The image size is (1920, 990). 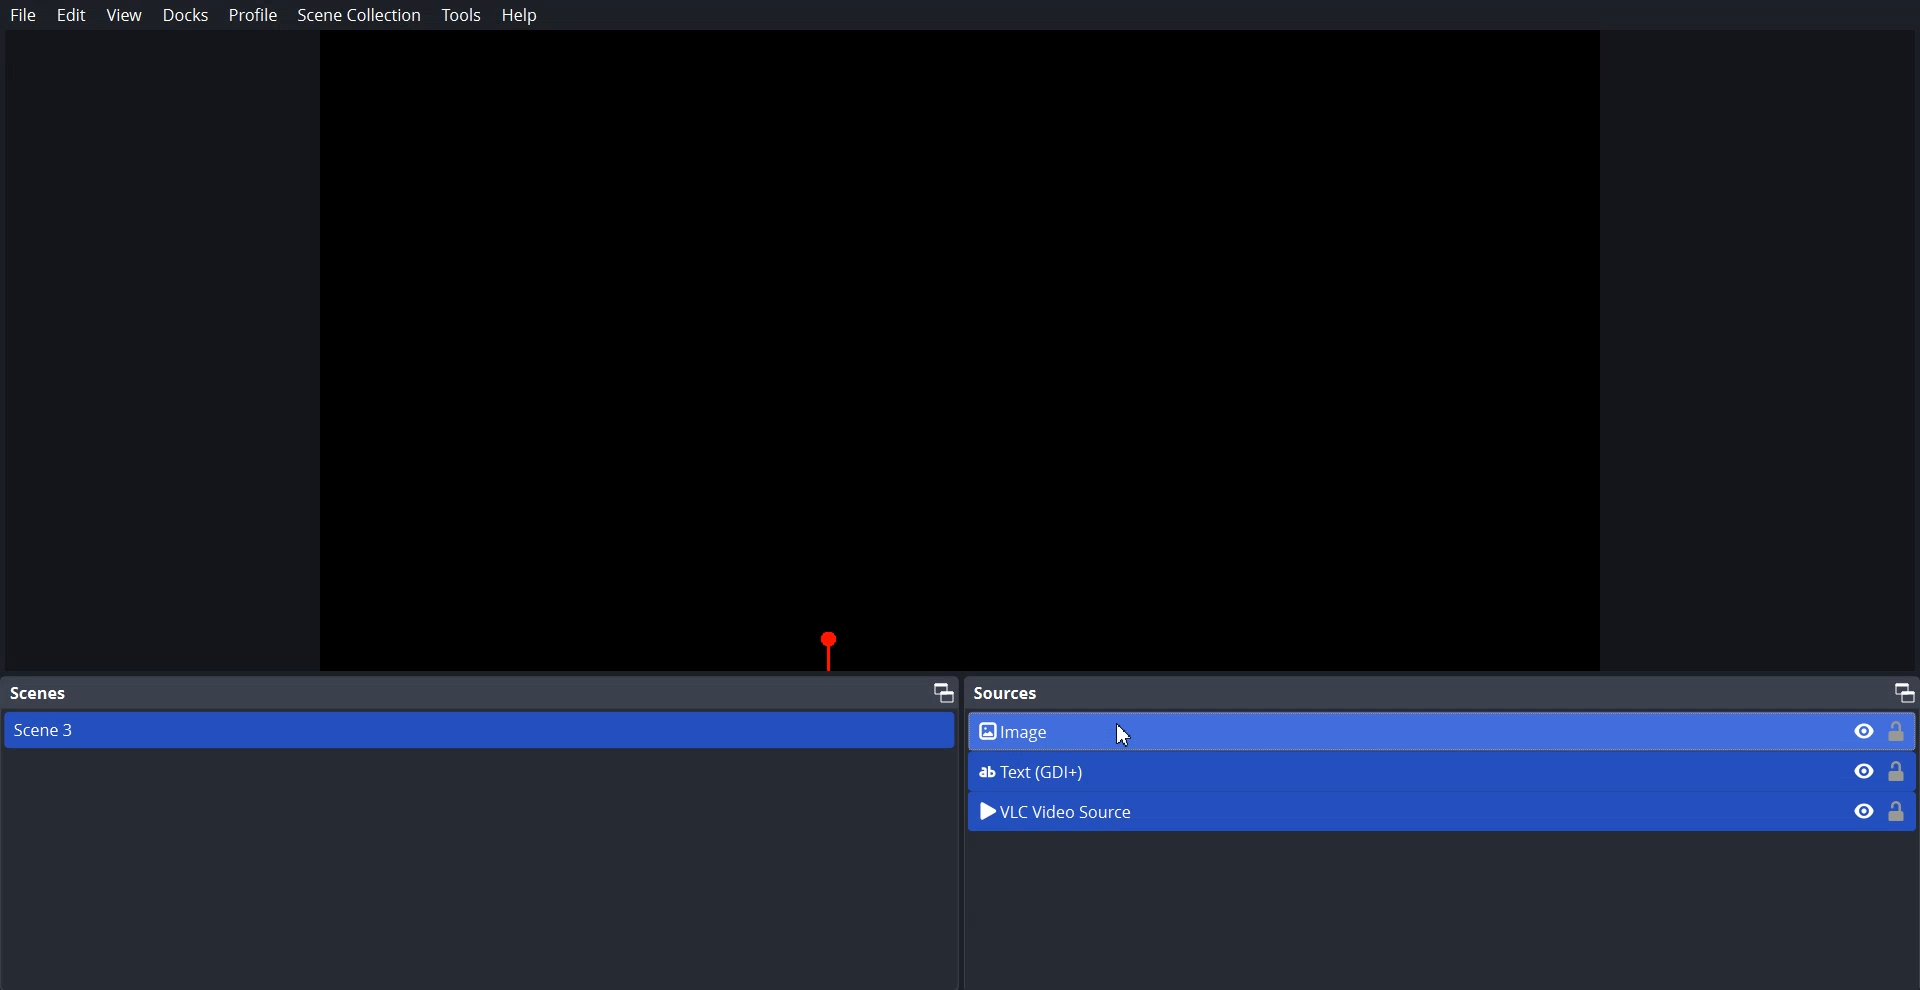 I want to click on Lock, so click(x=1898, y=810).